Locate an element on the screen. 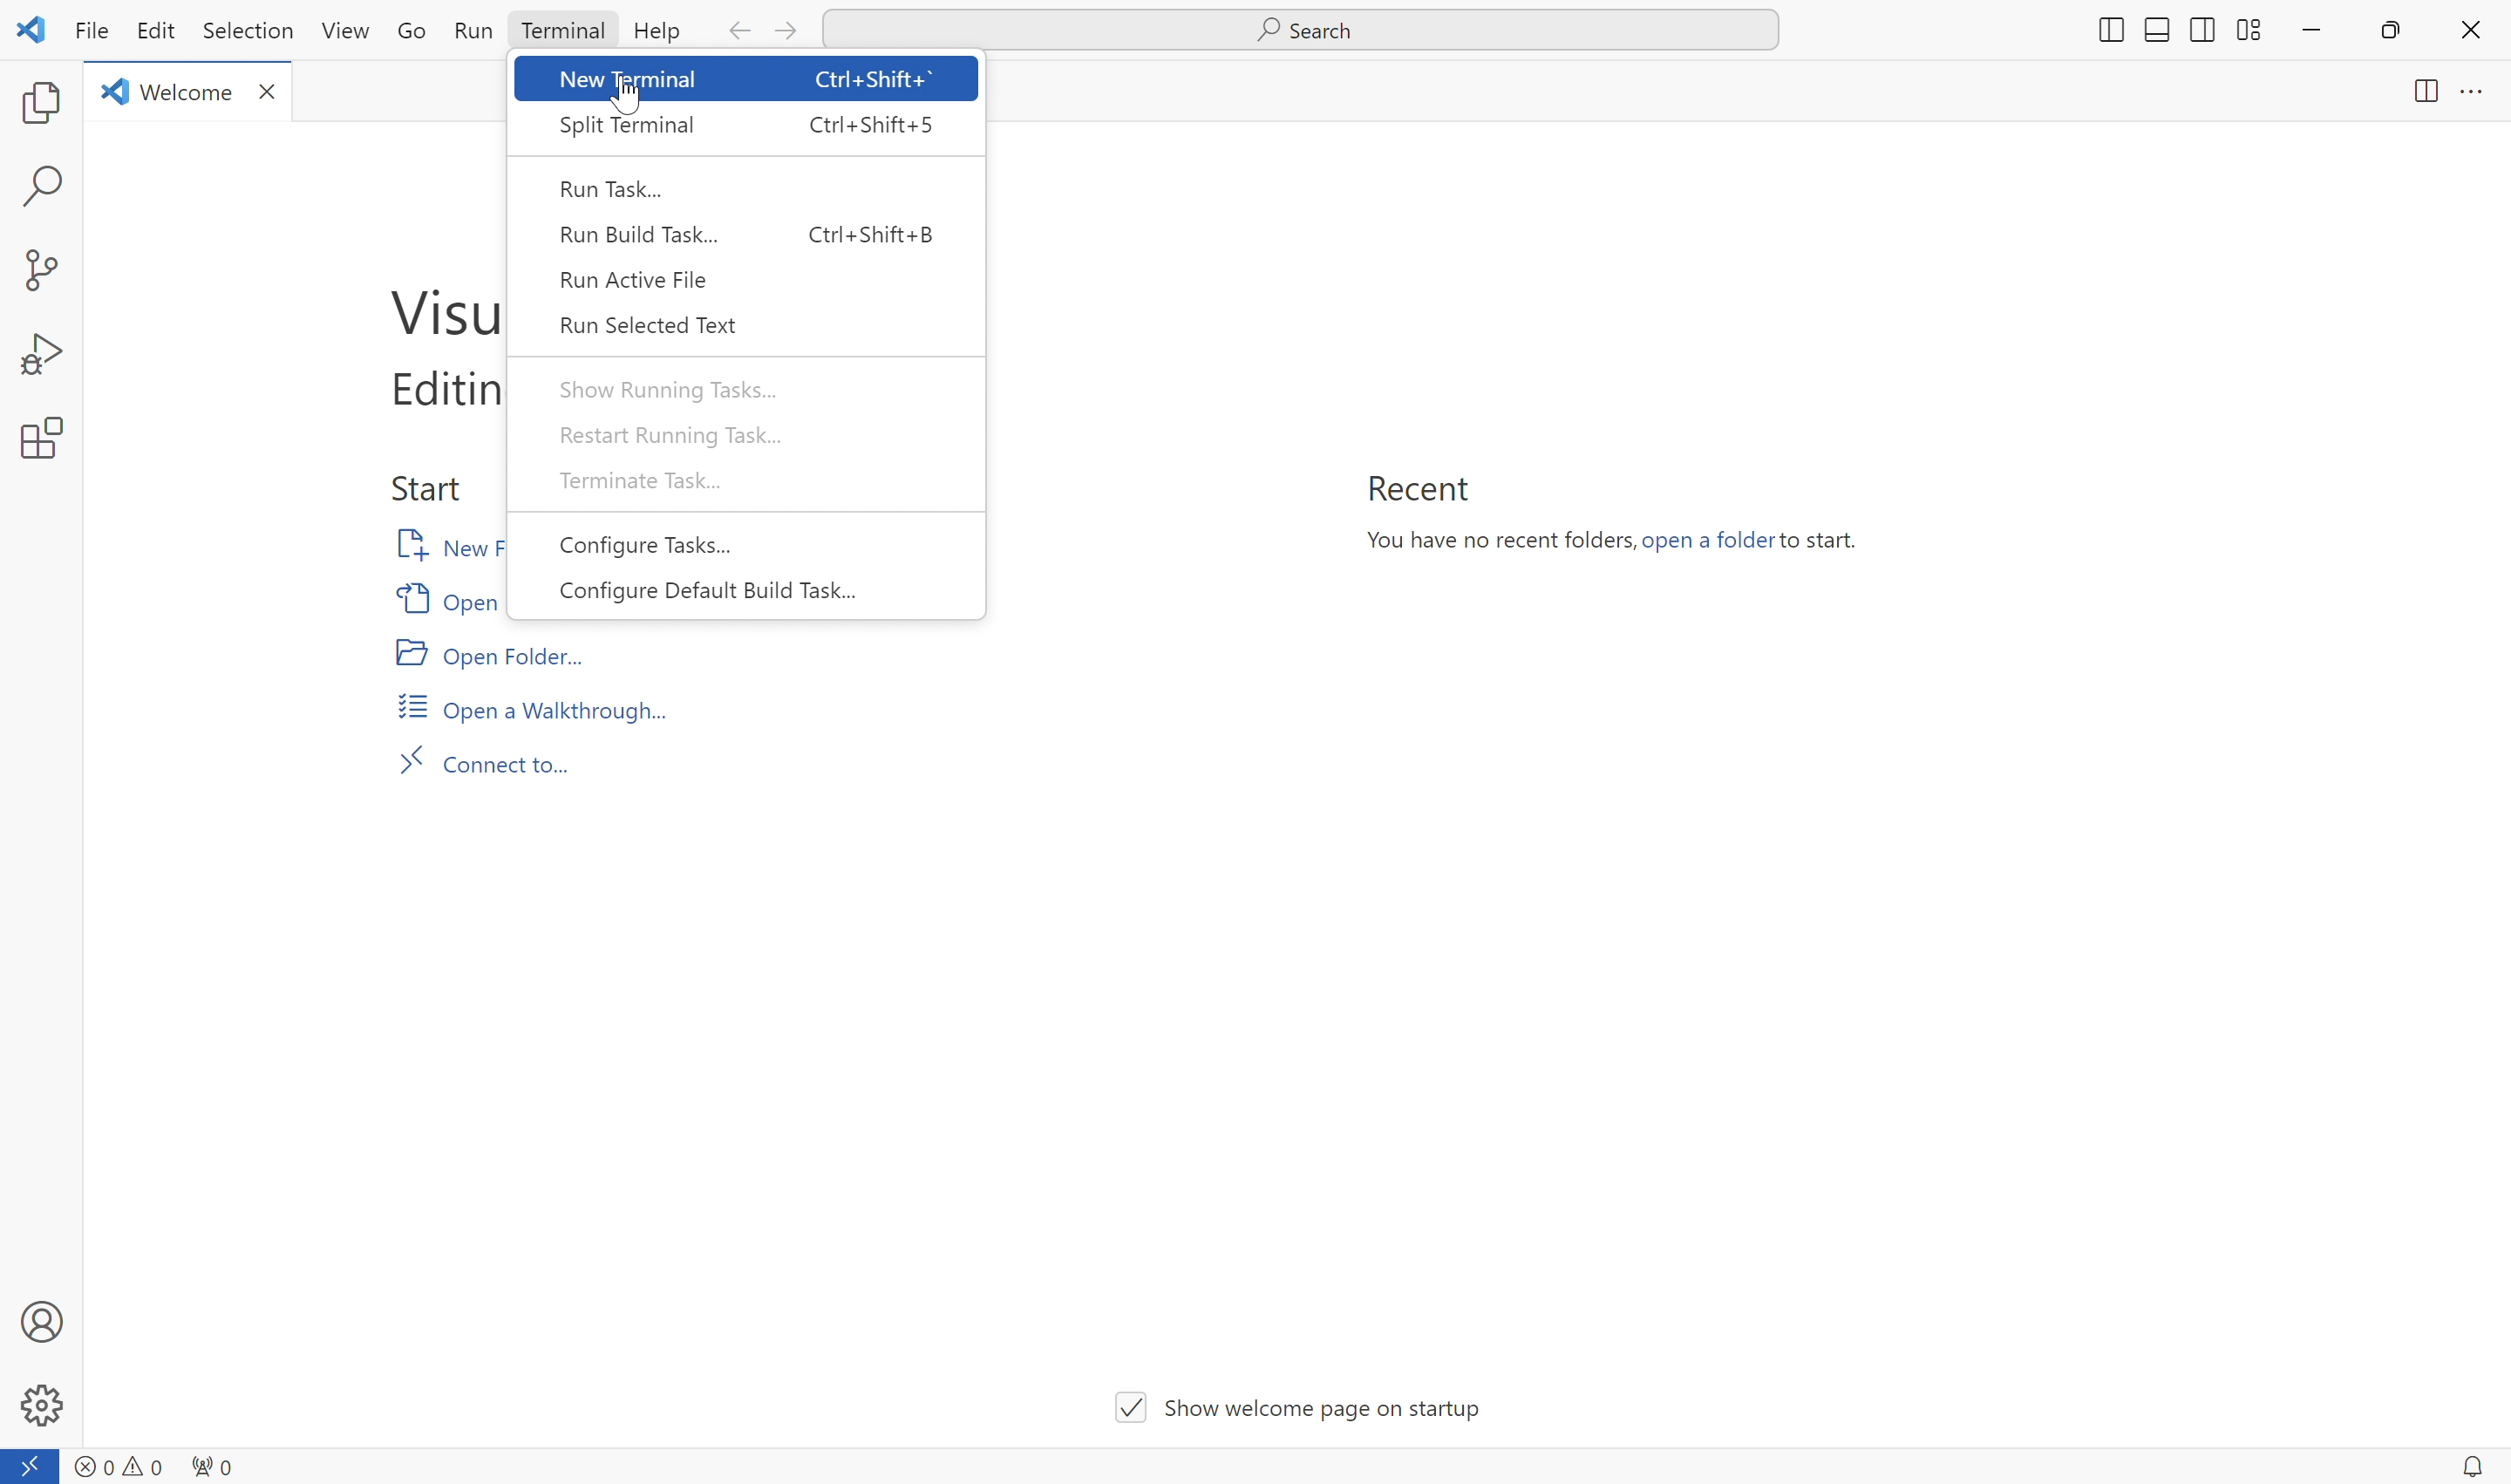 This screenshot has height=1484, width=2511. Start is located at coordinates (423, 482).